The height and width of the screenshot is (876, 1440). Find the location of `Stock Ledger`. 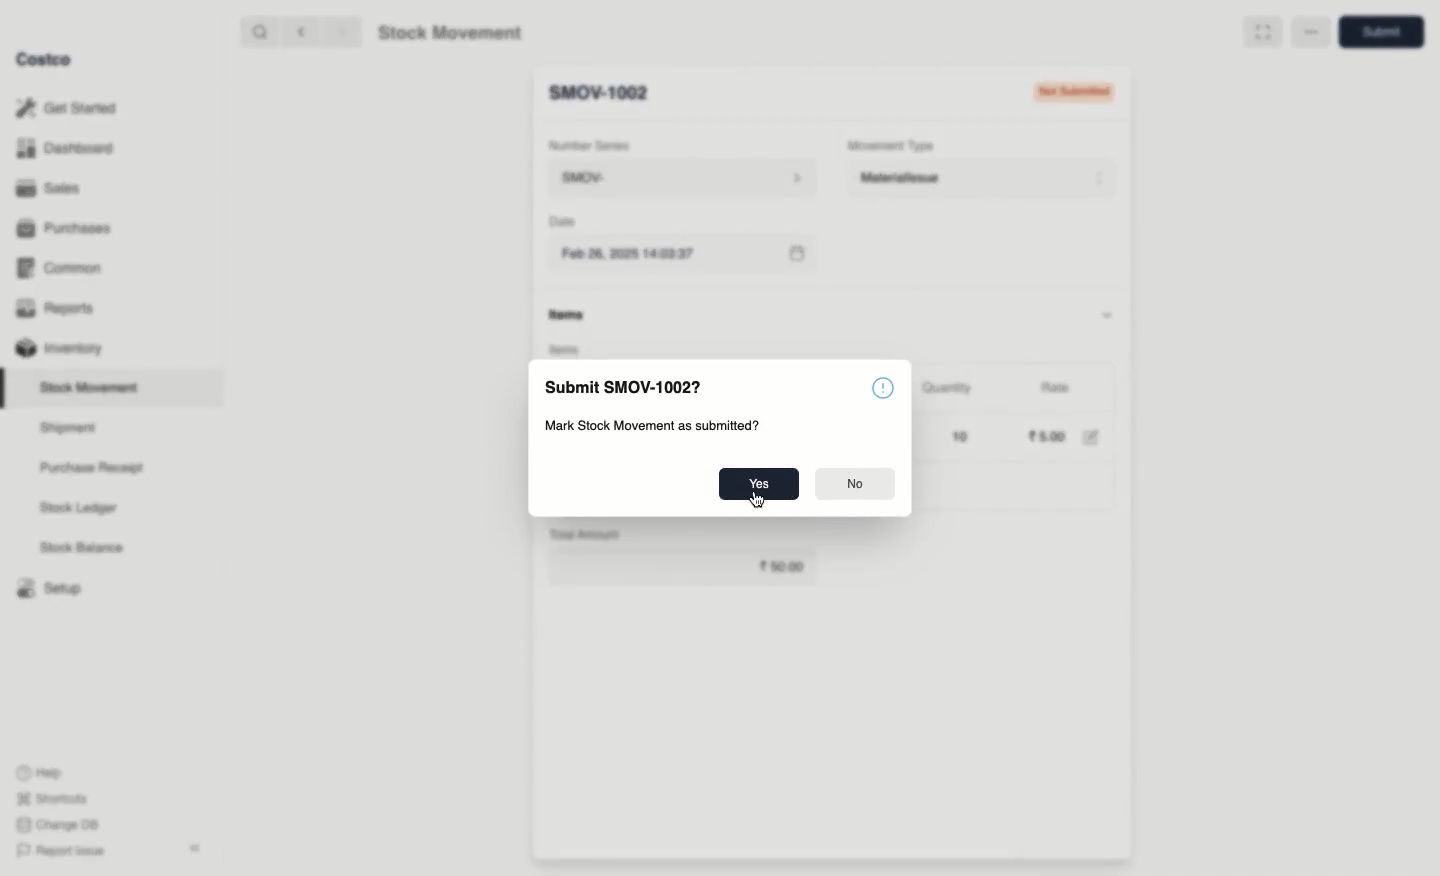

Stock Ledger is located at coordinates (79, 510).